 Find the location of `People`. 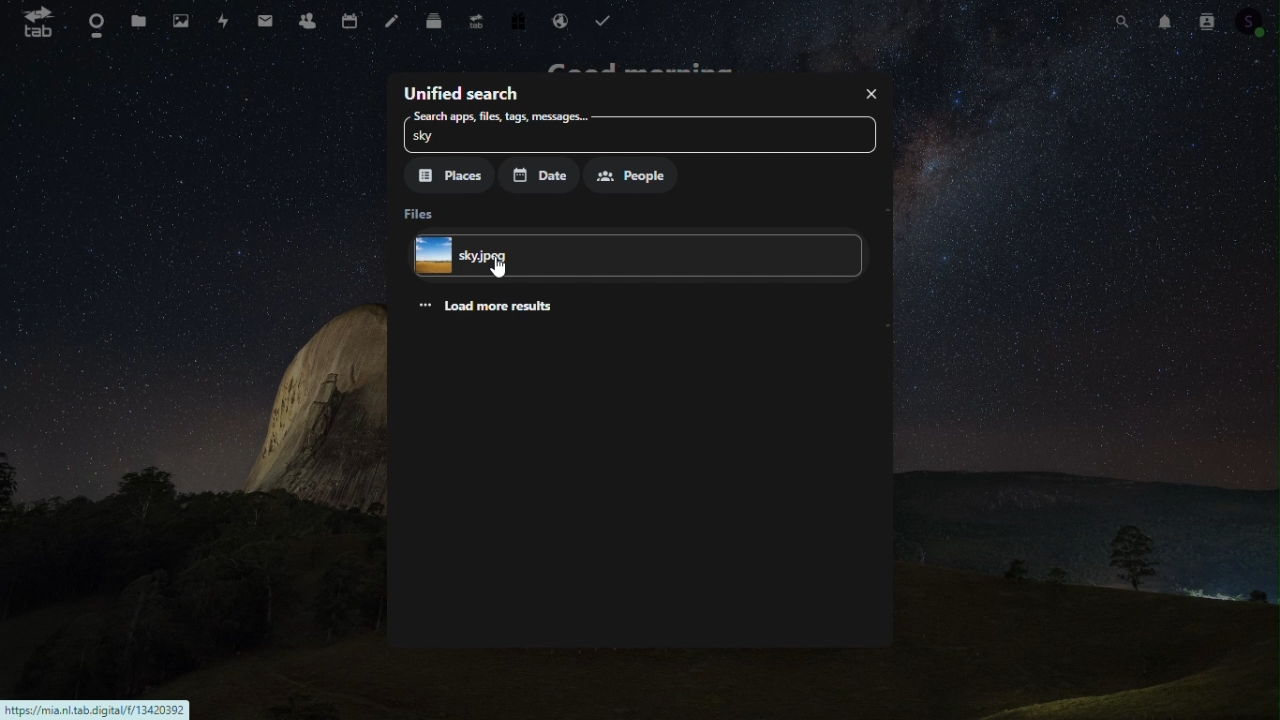

People is located at coordinates (628, 174).